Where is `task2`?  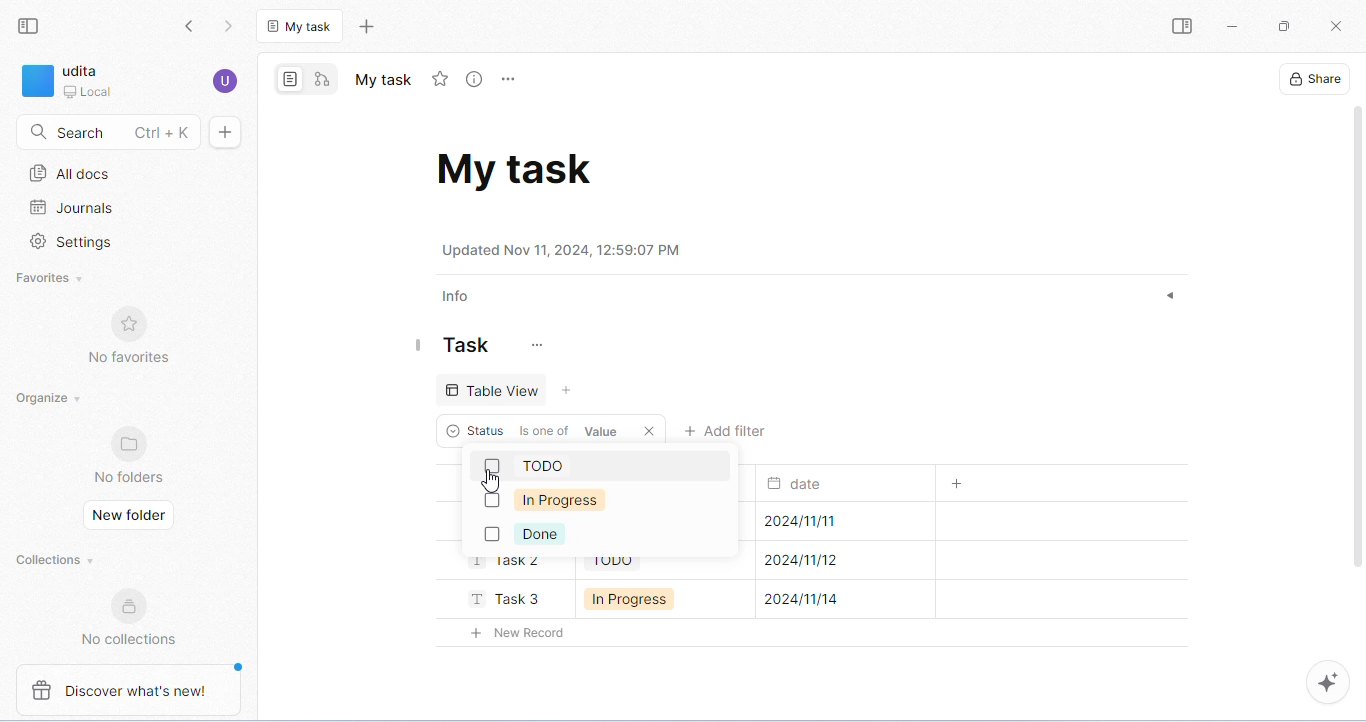 task2 is located at coordinates (505, 564).